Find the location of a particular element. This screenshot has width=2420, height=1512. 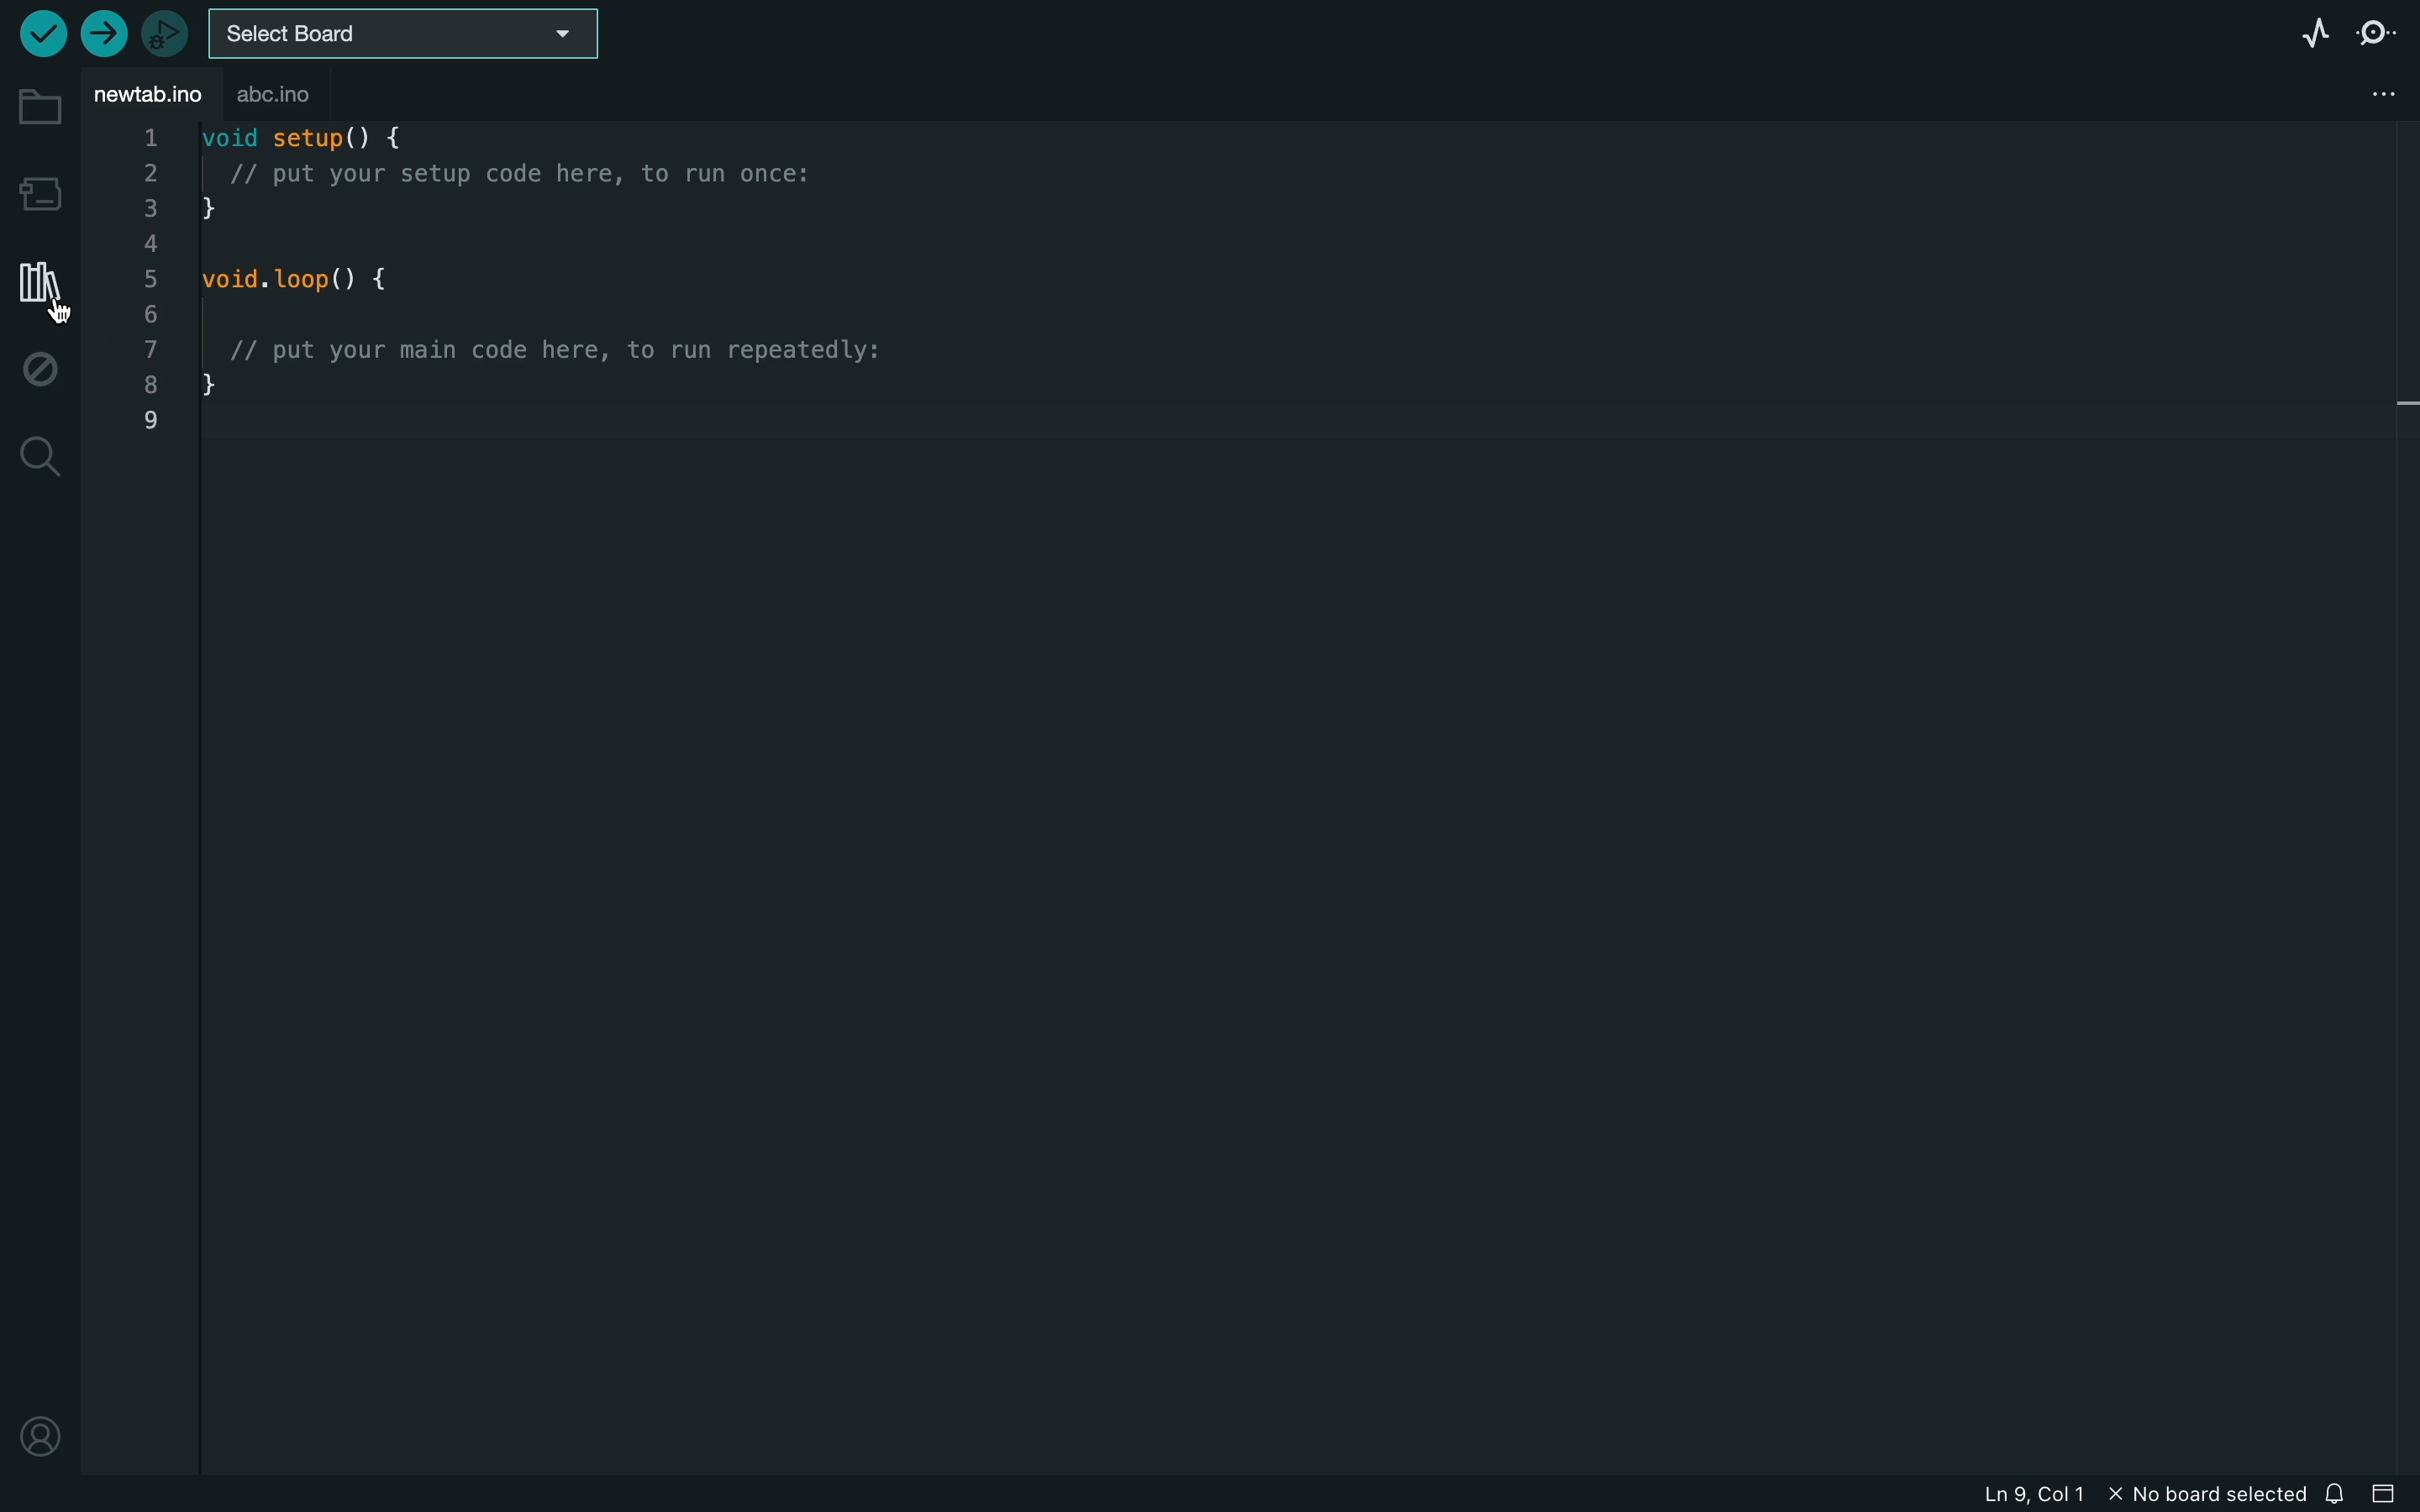

search is located at coordinates (38, 463).